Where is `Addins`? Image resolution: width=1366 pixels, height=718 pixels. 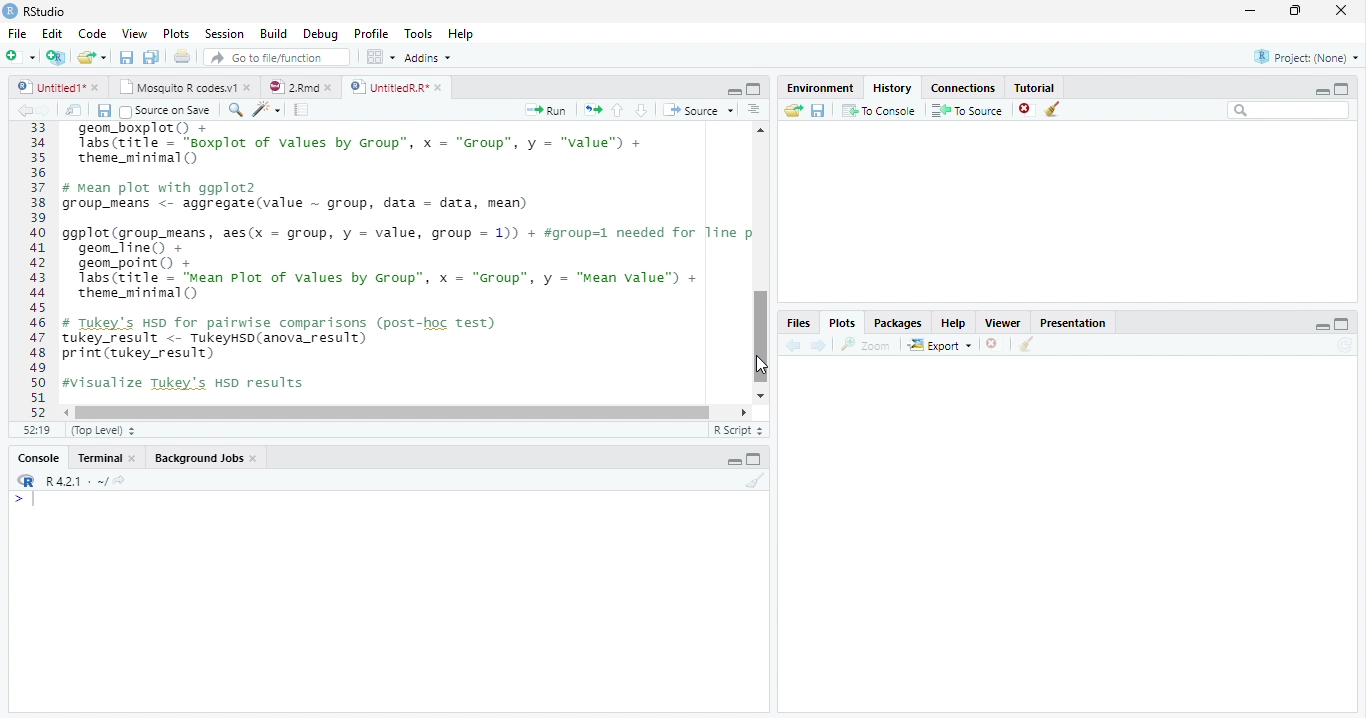
Addins is located at coordinates (429, 59).